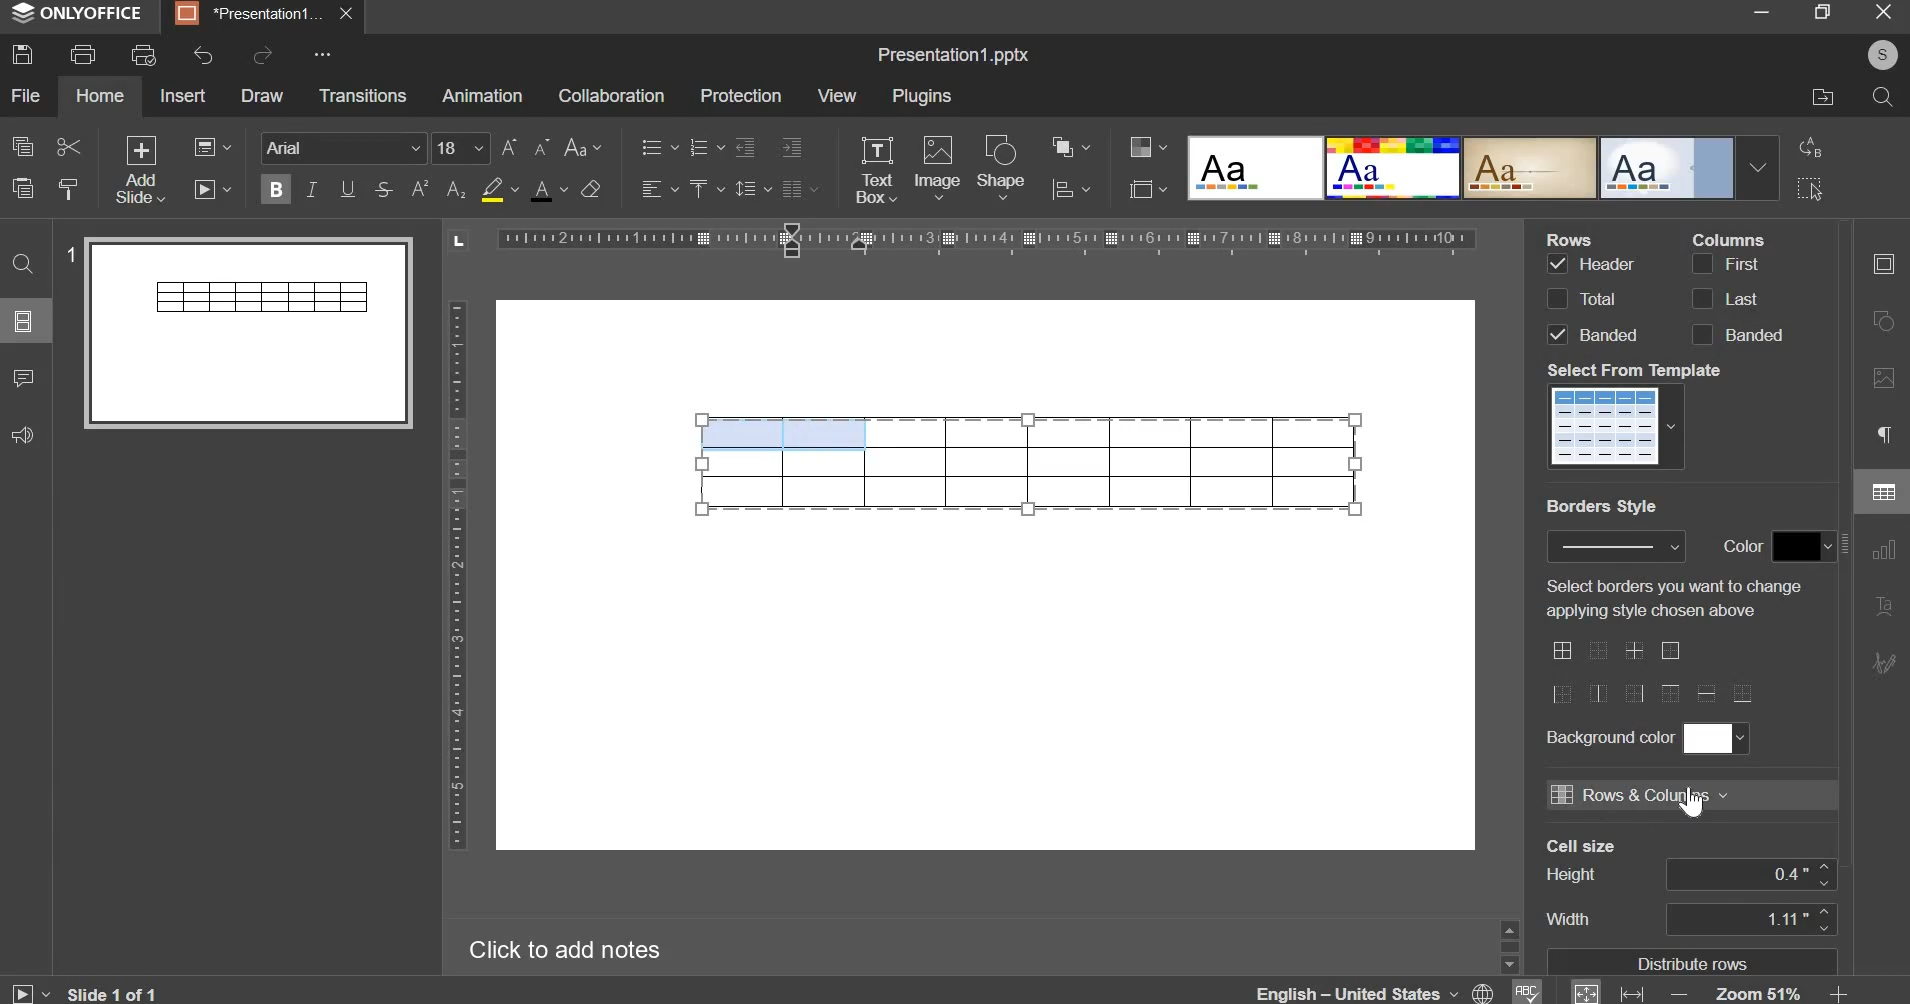 This screenshot has width=1910, height=1004. I want to click on vertical alignment, so click(704, 188).